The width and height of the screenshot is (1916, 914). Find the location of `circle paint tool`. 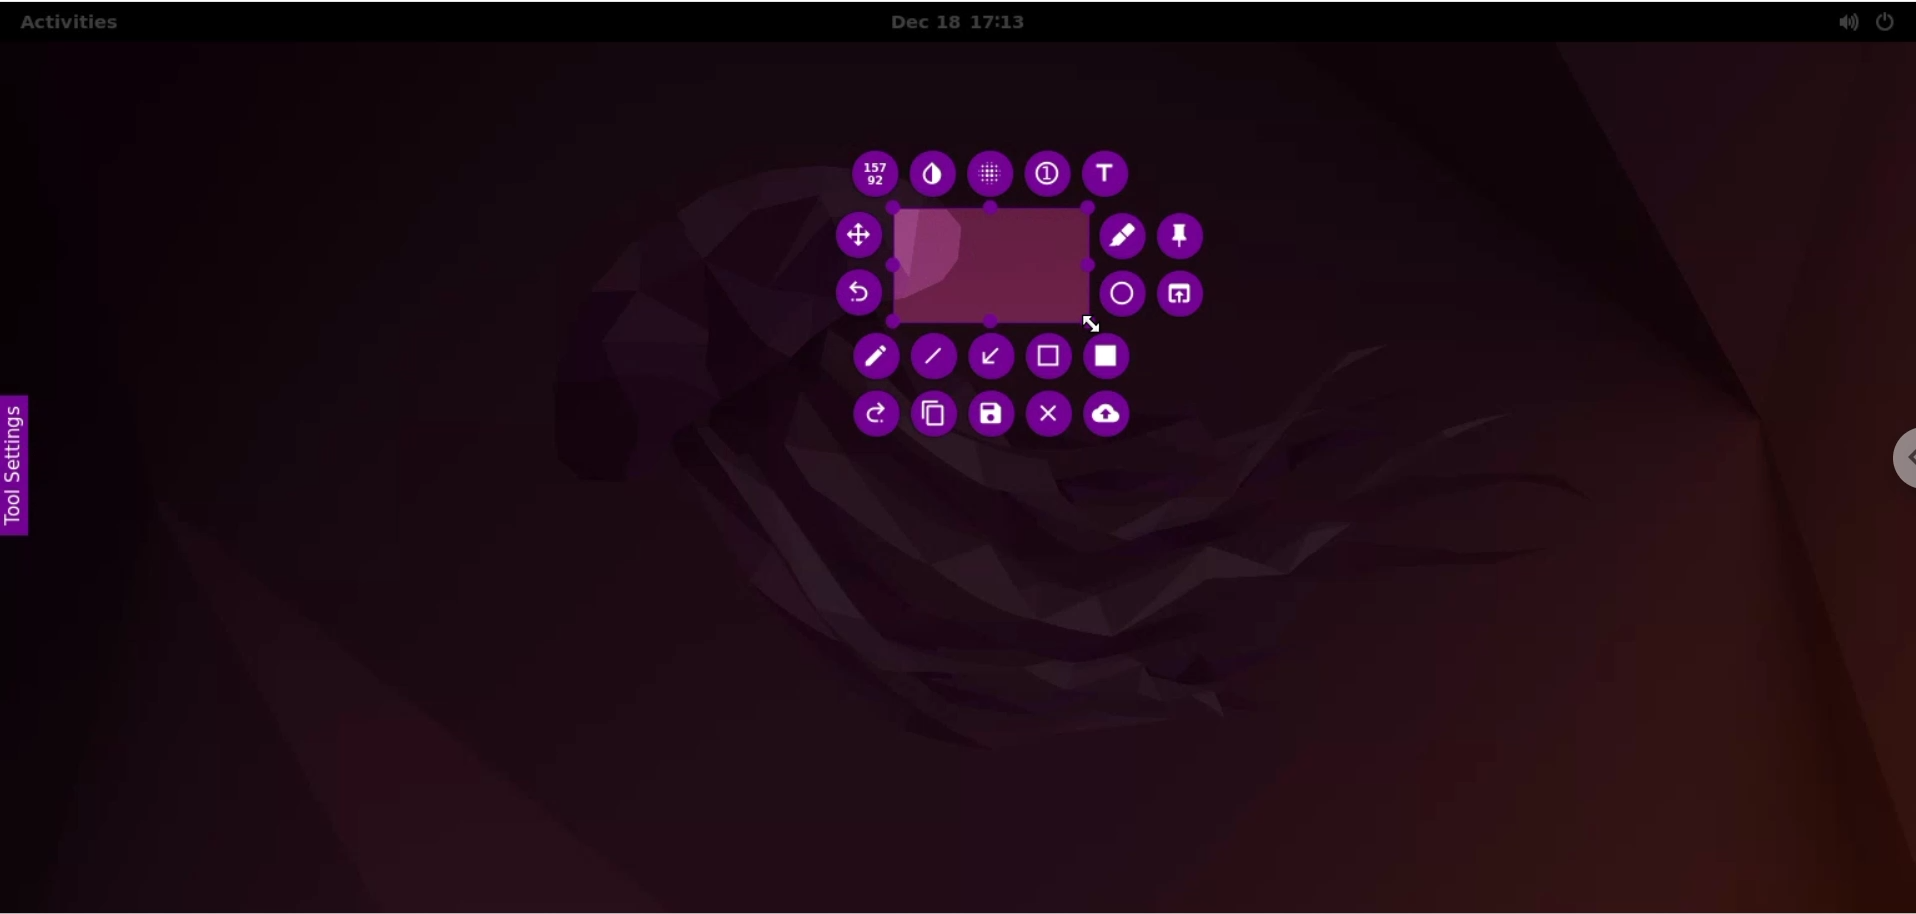

circle paint tool is located at coordinates (1123, 293).